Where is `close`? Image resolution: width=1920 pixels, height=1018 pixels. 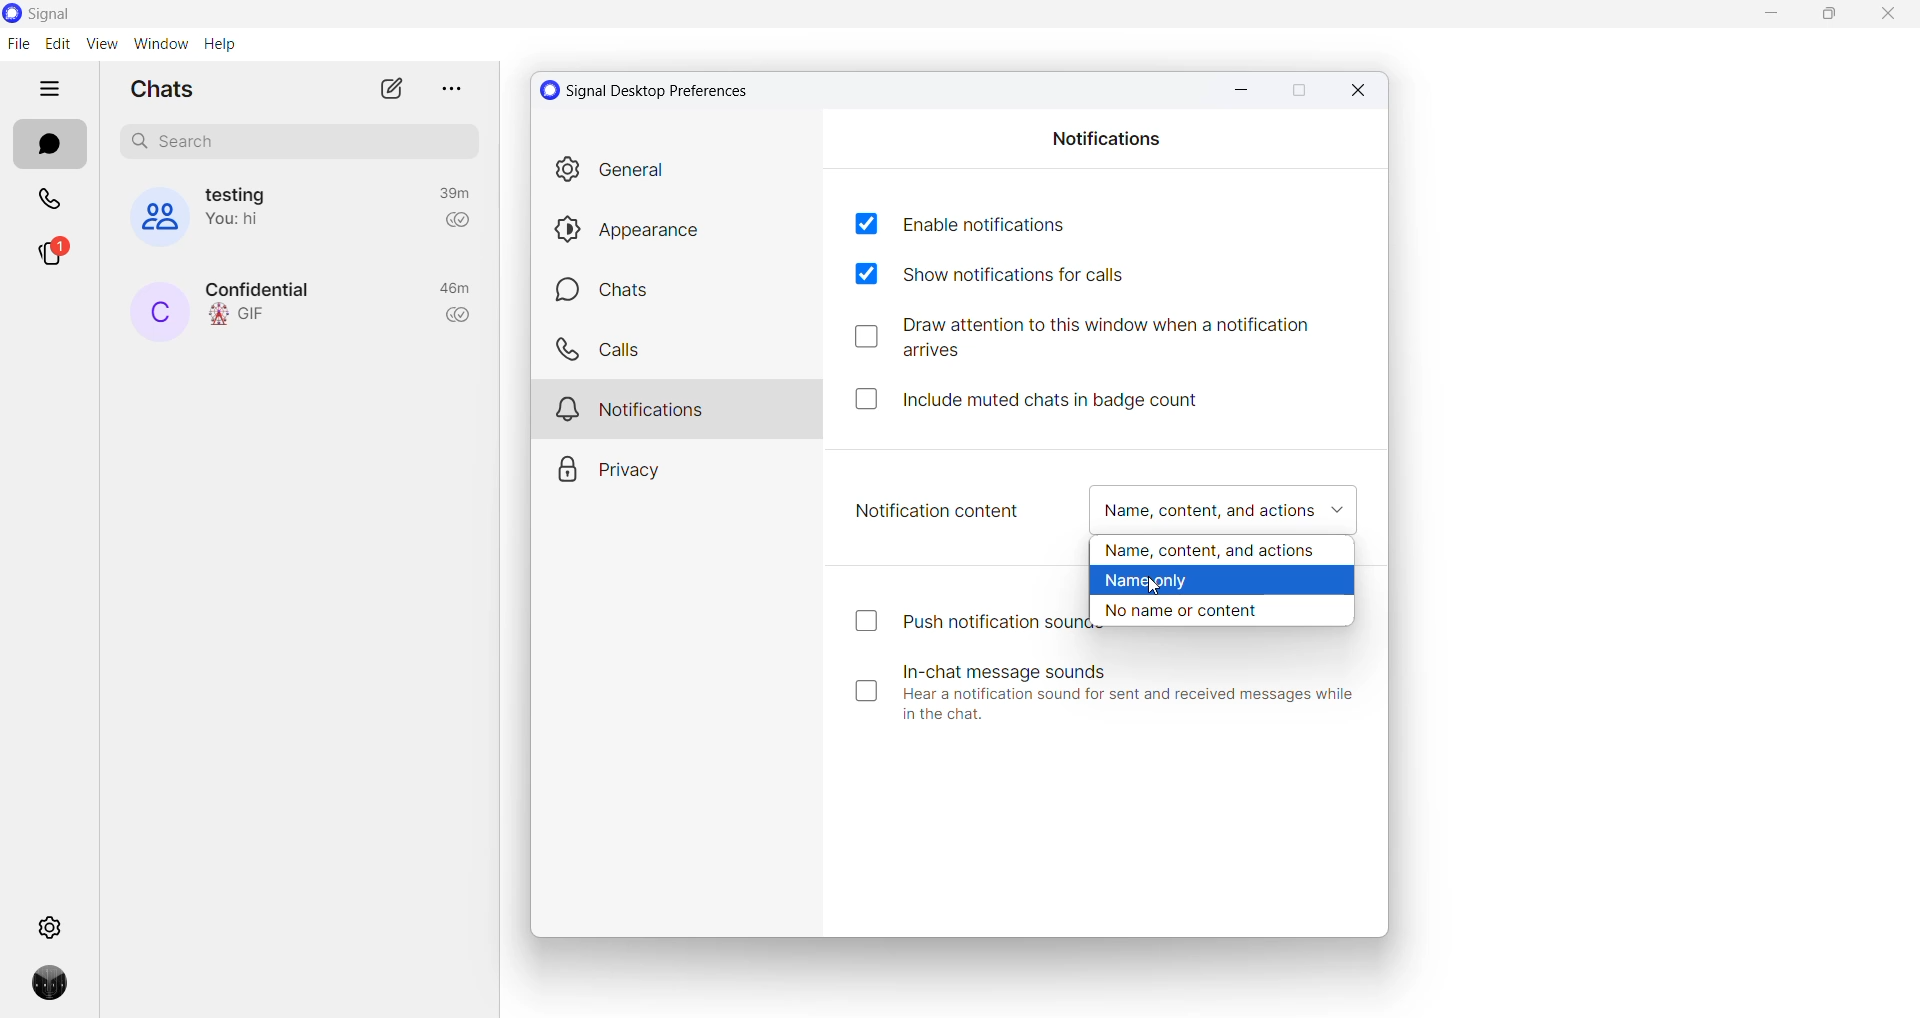 close is located at coordinates (1887, 20).